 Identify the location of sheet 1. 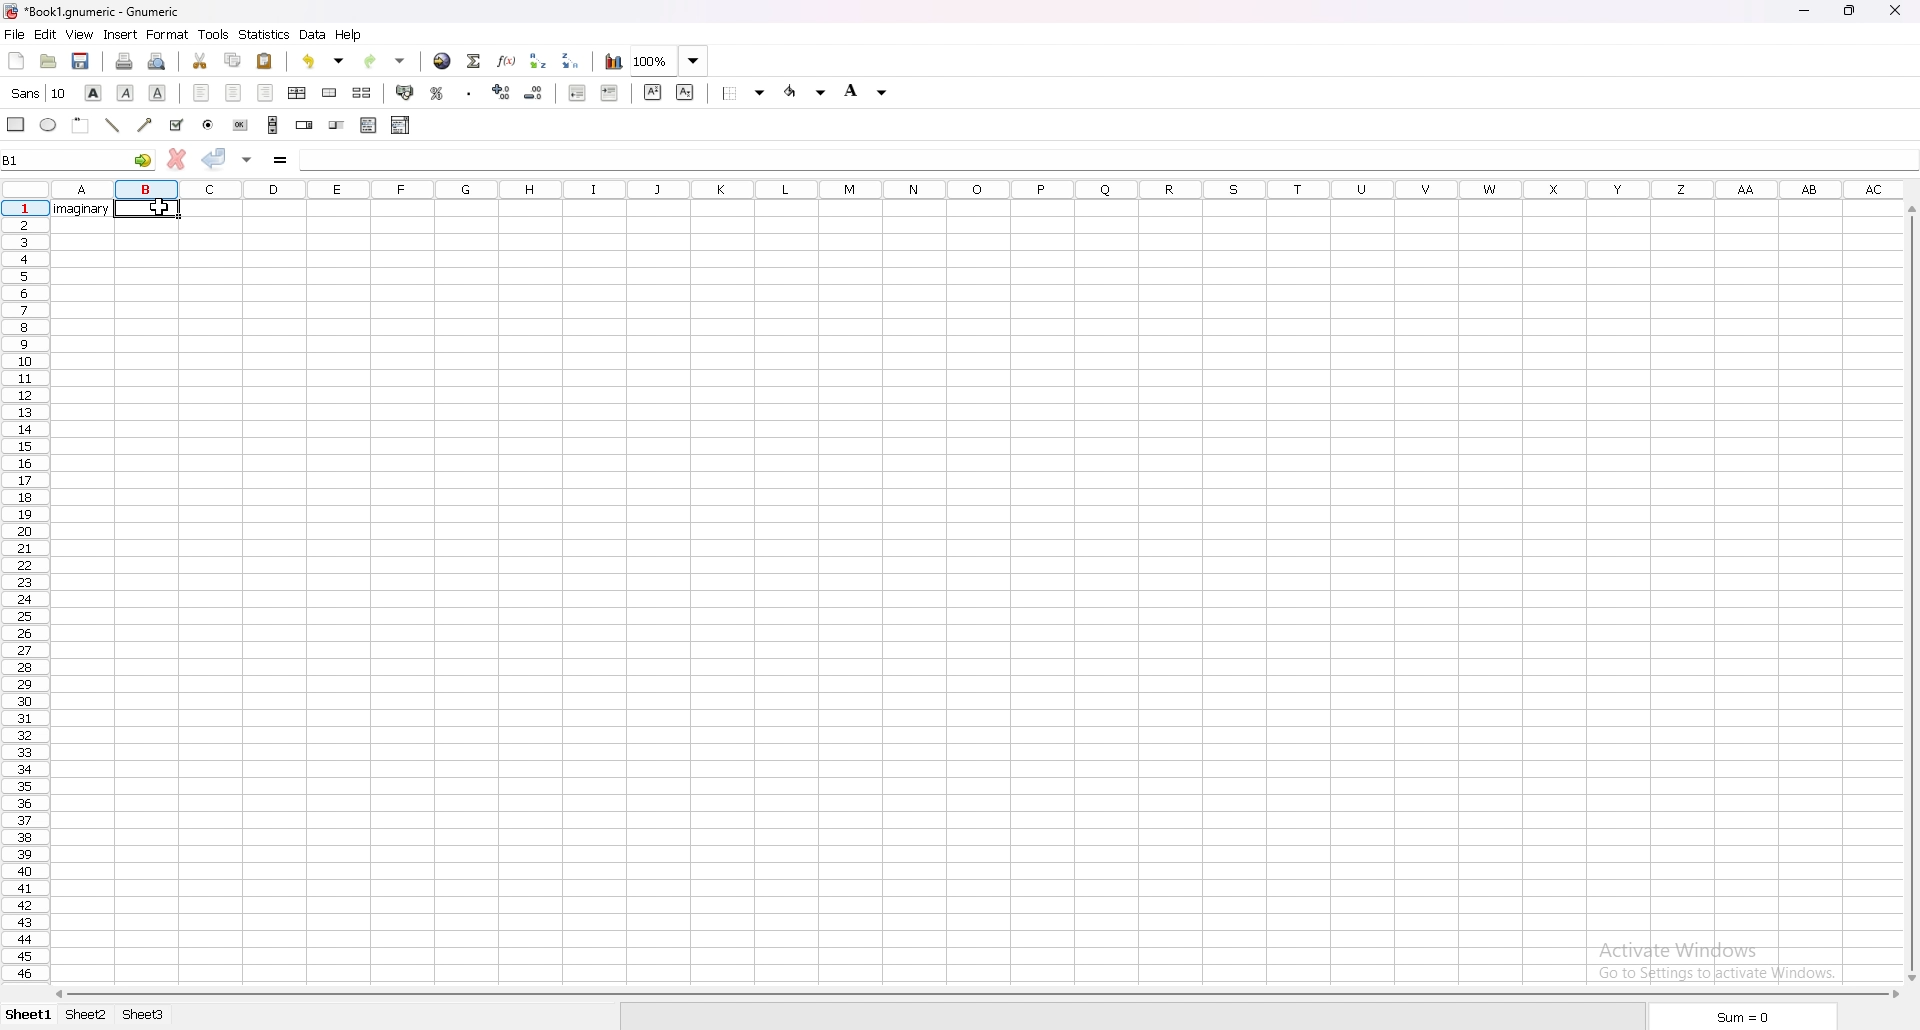
(29, 1017).